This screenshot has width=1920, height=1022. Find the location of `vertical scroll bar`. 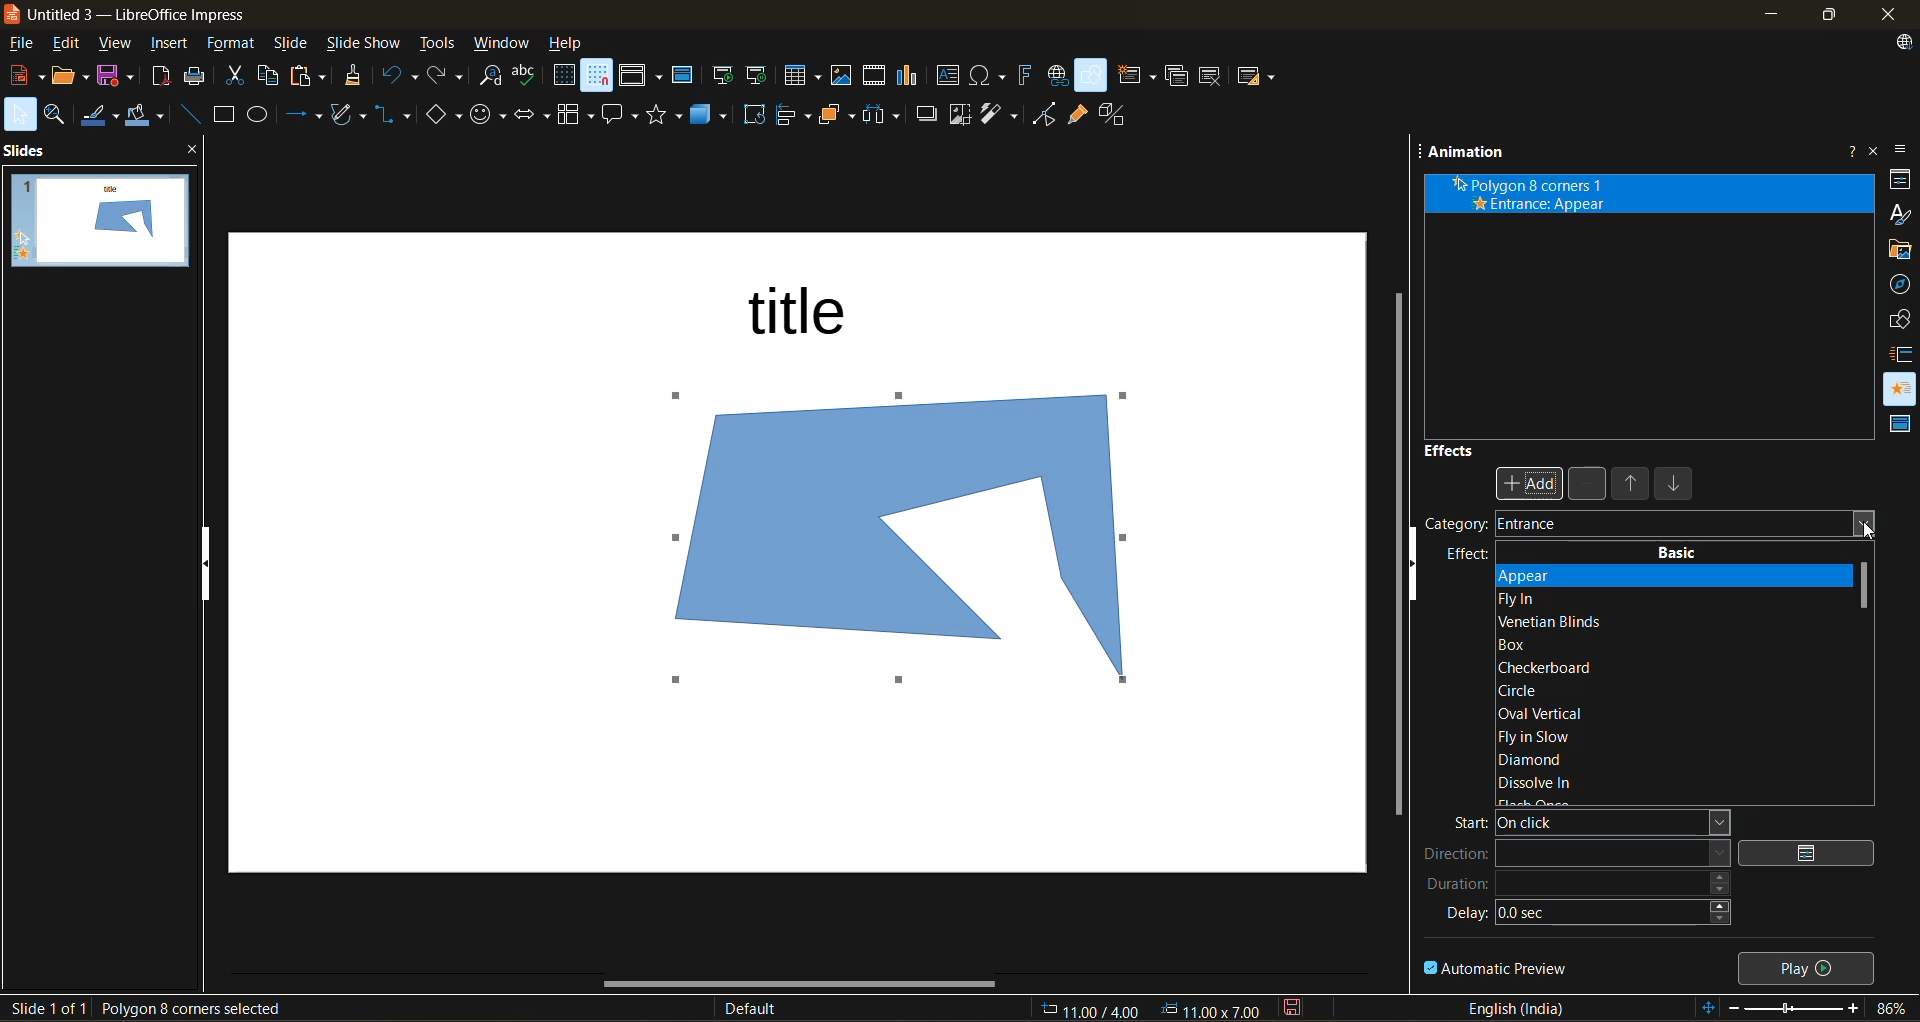

vertical scroll bar is located at coordinates (1392, 551).